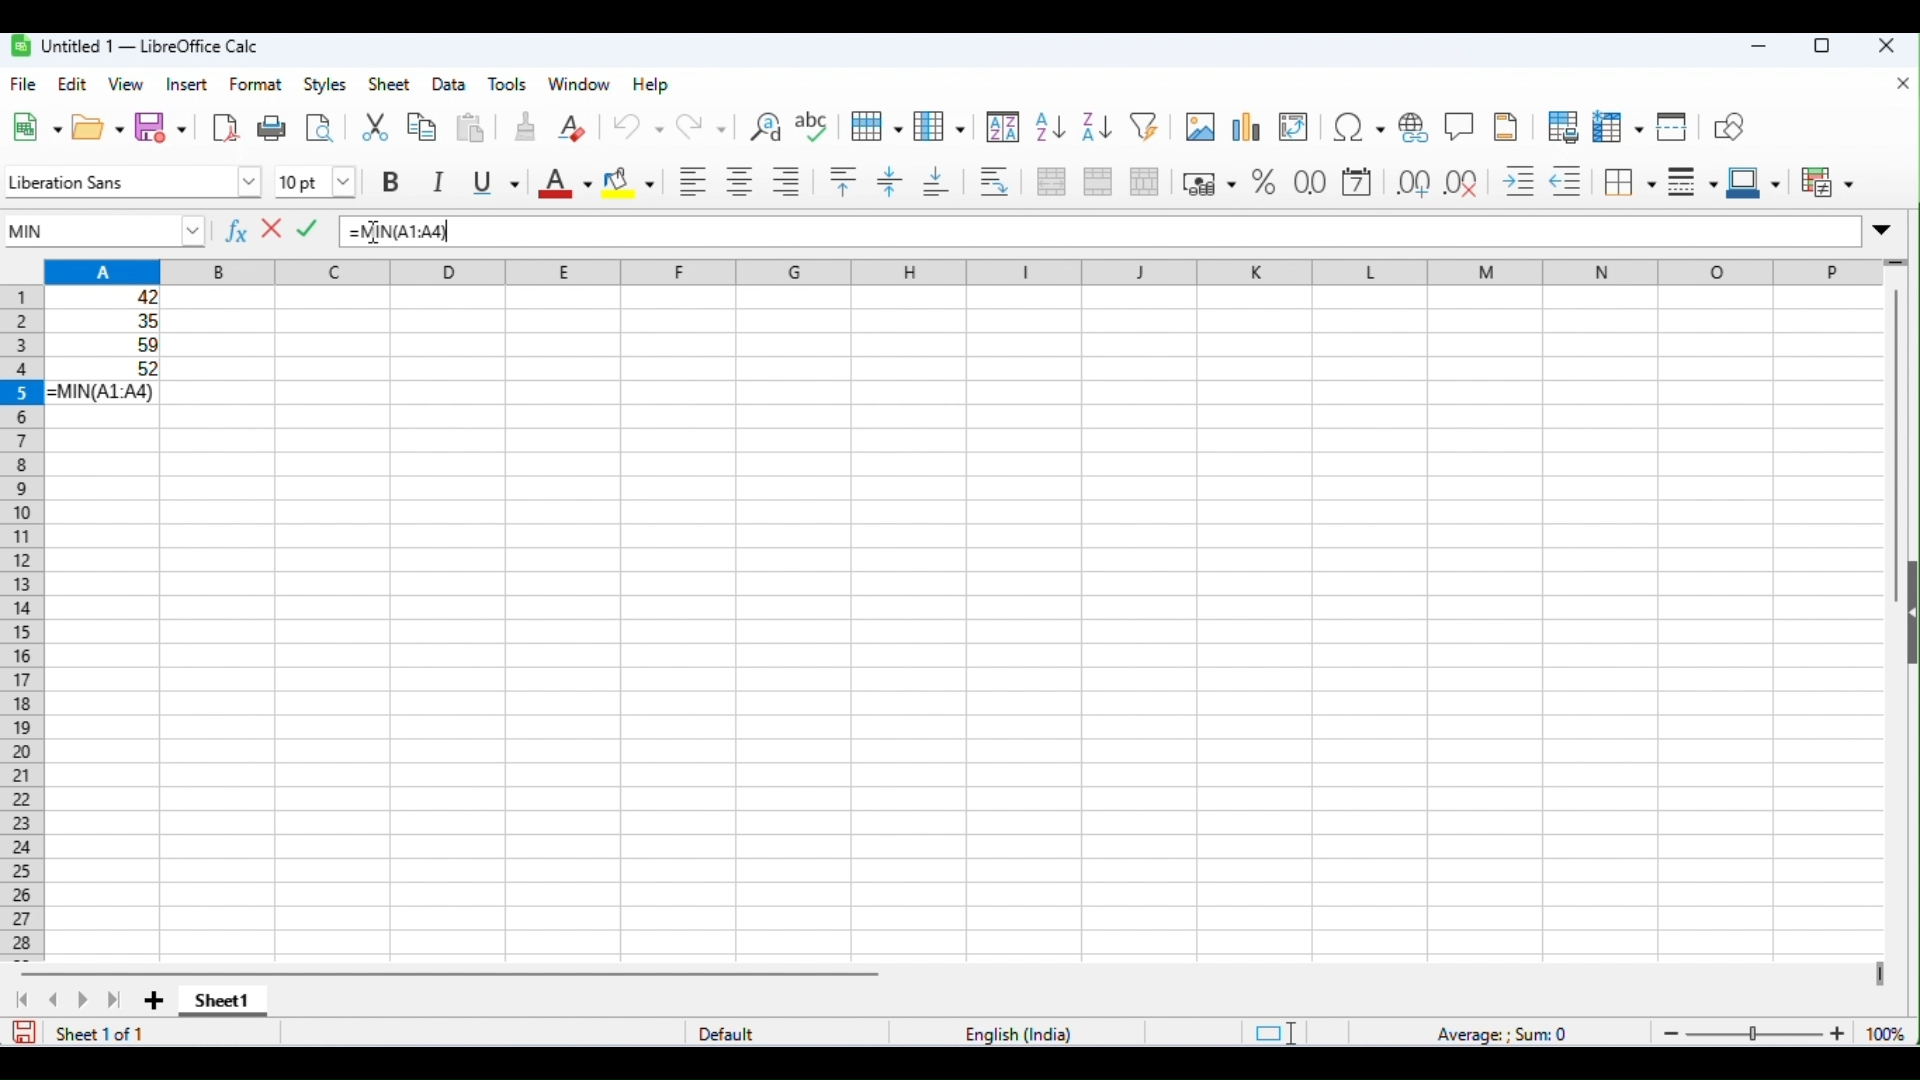 The image size is (1920, 1080). What do you see at coordinates (1199, 127) in the screenshot?
I see `insert image` at bounding box center [1199, 127].